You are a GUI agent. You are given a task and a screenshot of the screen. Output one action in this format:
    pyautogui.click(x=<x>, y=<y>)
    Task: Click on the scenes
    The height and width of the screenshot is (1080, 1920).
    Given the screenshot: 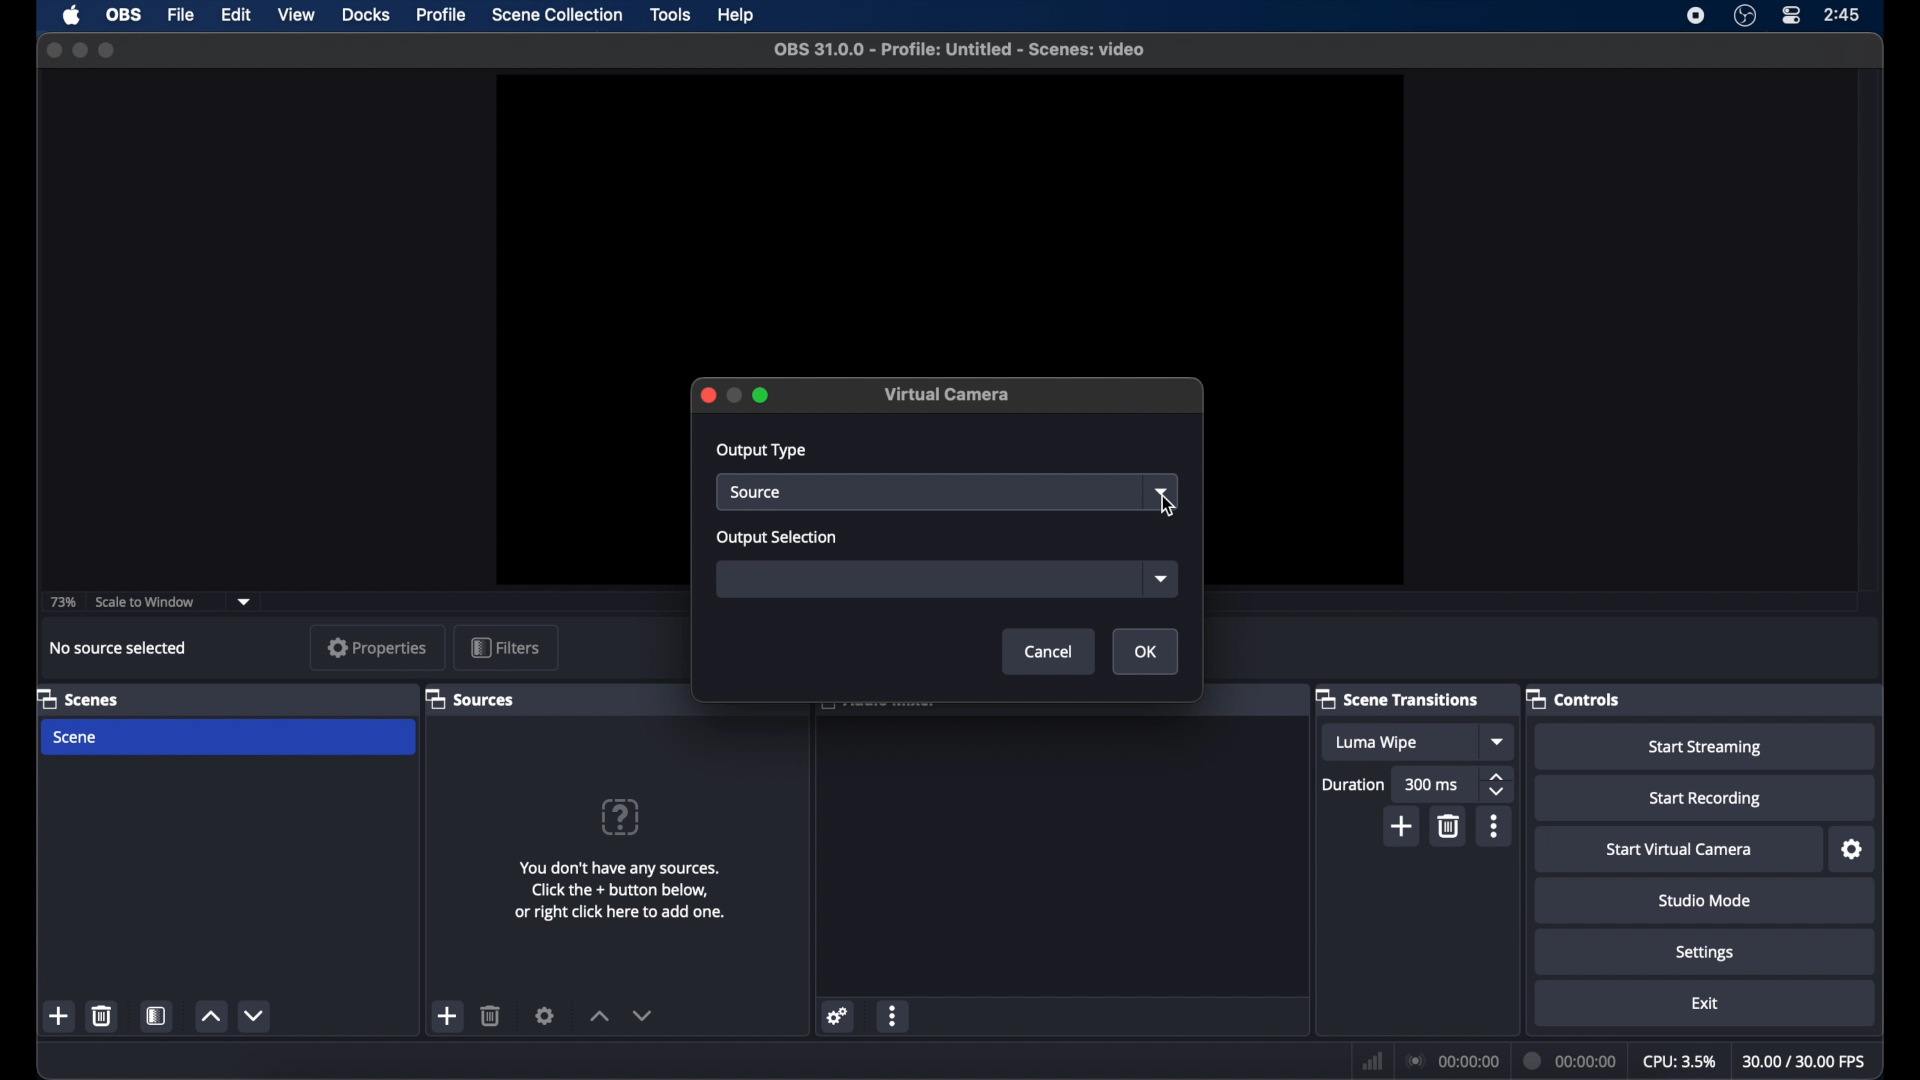 What is the action you would take?
    pyautogui.click(x=76, y=698)
    